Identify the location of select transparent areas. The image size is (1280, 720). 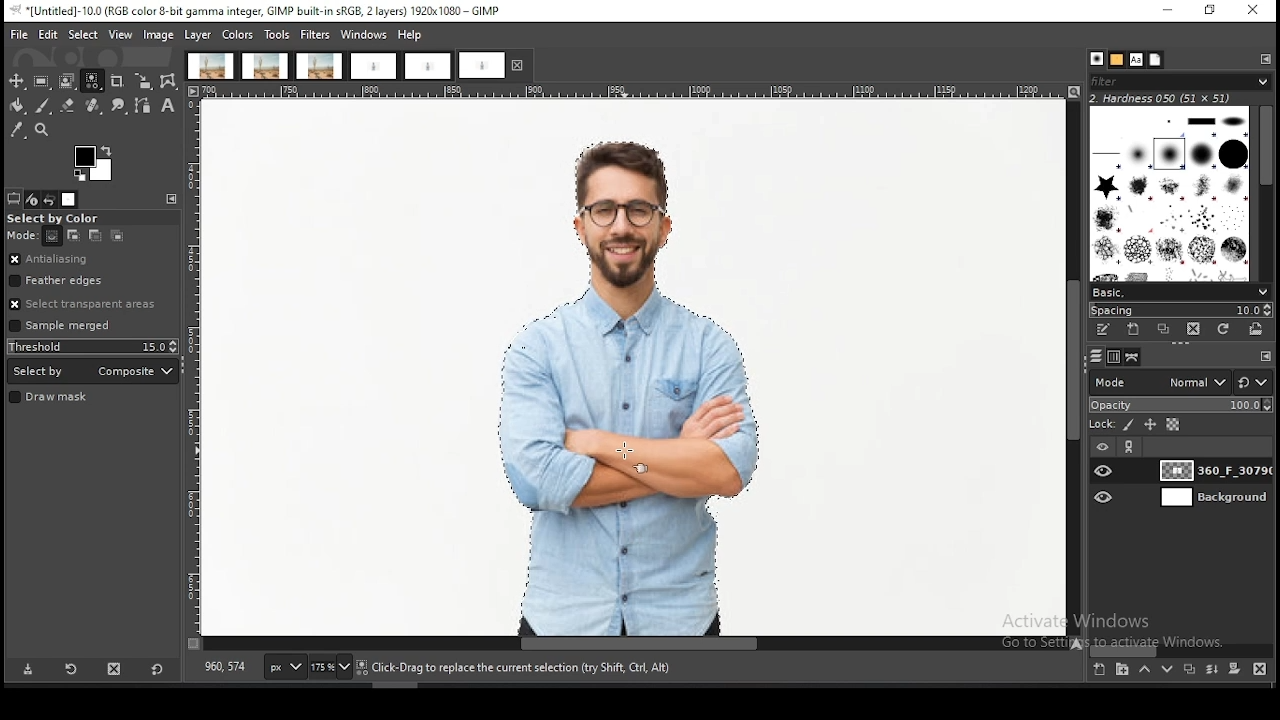
(87, 304).